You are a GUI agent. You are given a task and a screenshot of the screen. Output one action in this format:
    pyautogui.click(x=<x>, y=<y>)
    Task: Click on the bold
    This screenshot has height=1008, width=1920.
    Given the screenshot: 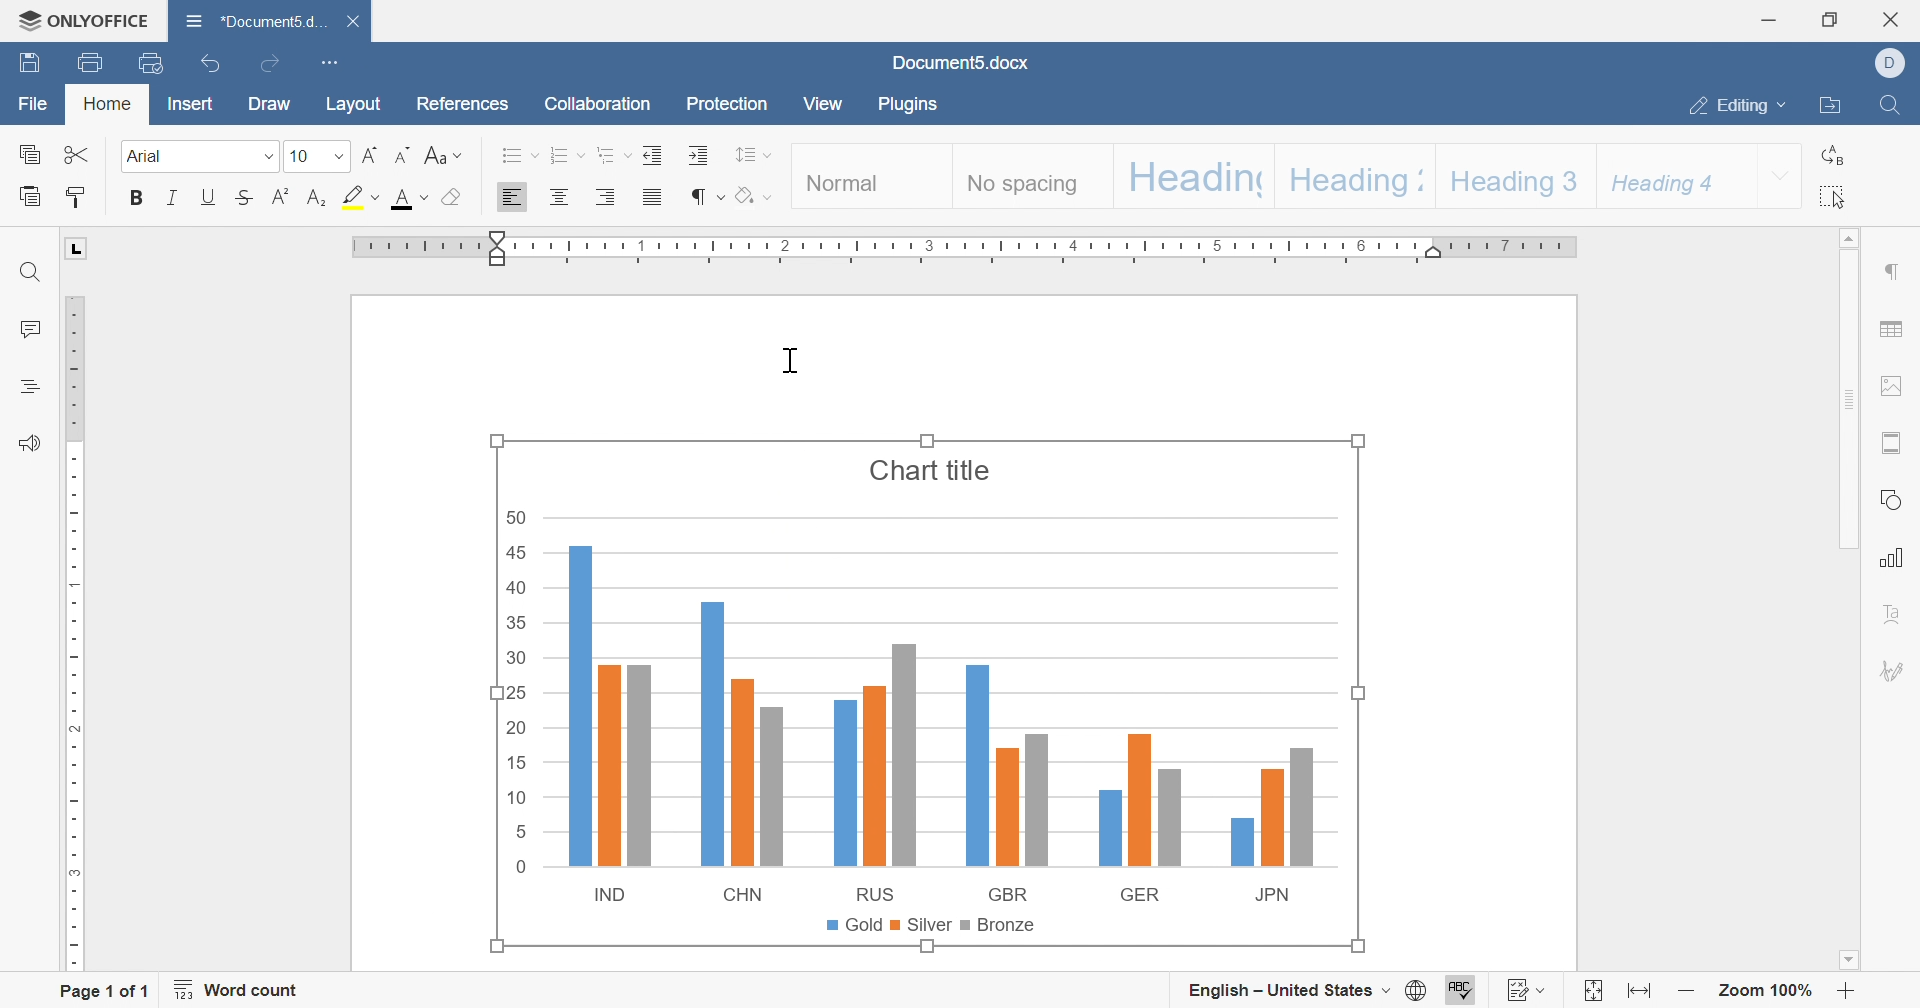 What is the action you would take?
    pyautogui.click(x=138, y=197)
    